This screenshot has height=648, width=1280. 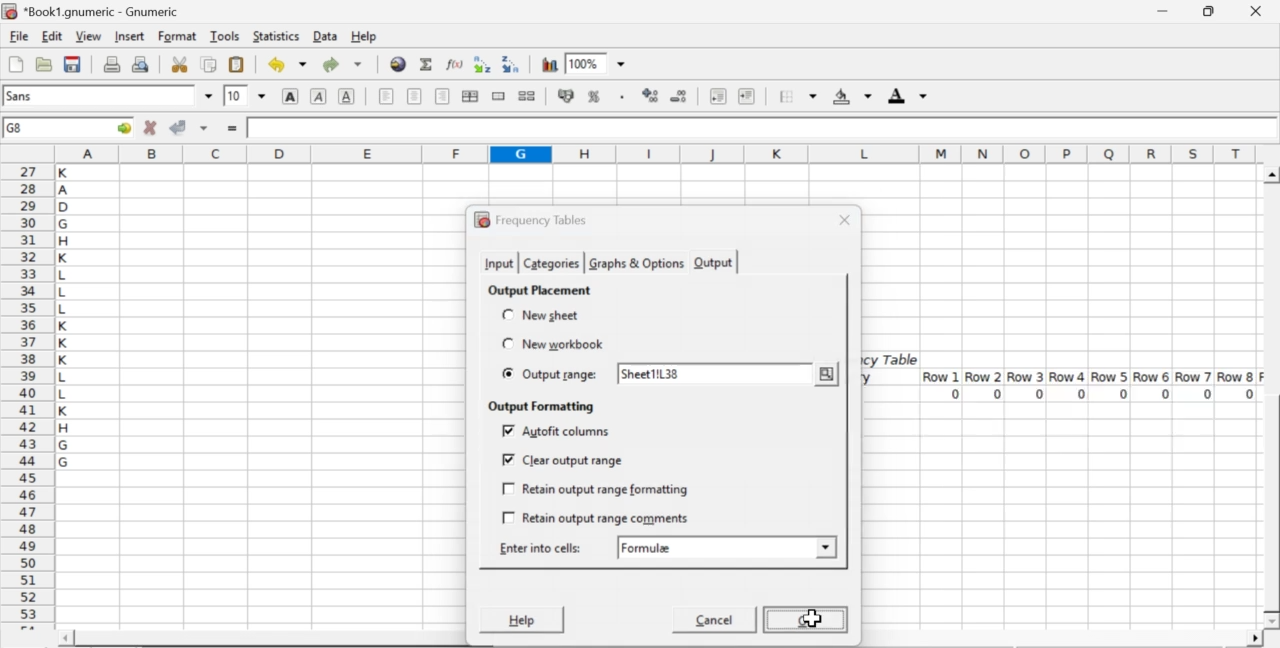 What do you see at coordinates (122, 127) in the screenshot?
I see `go to` at bounding box center [122, 127].